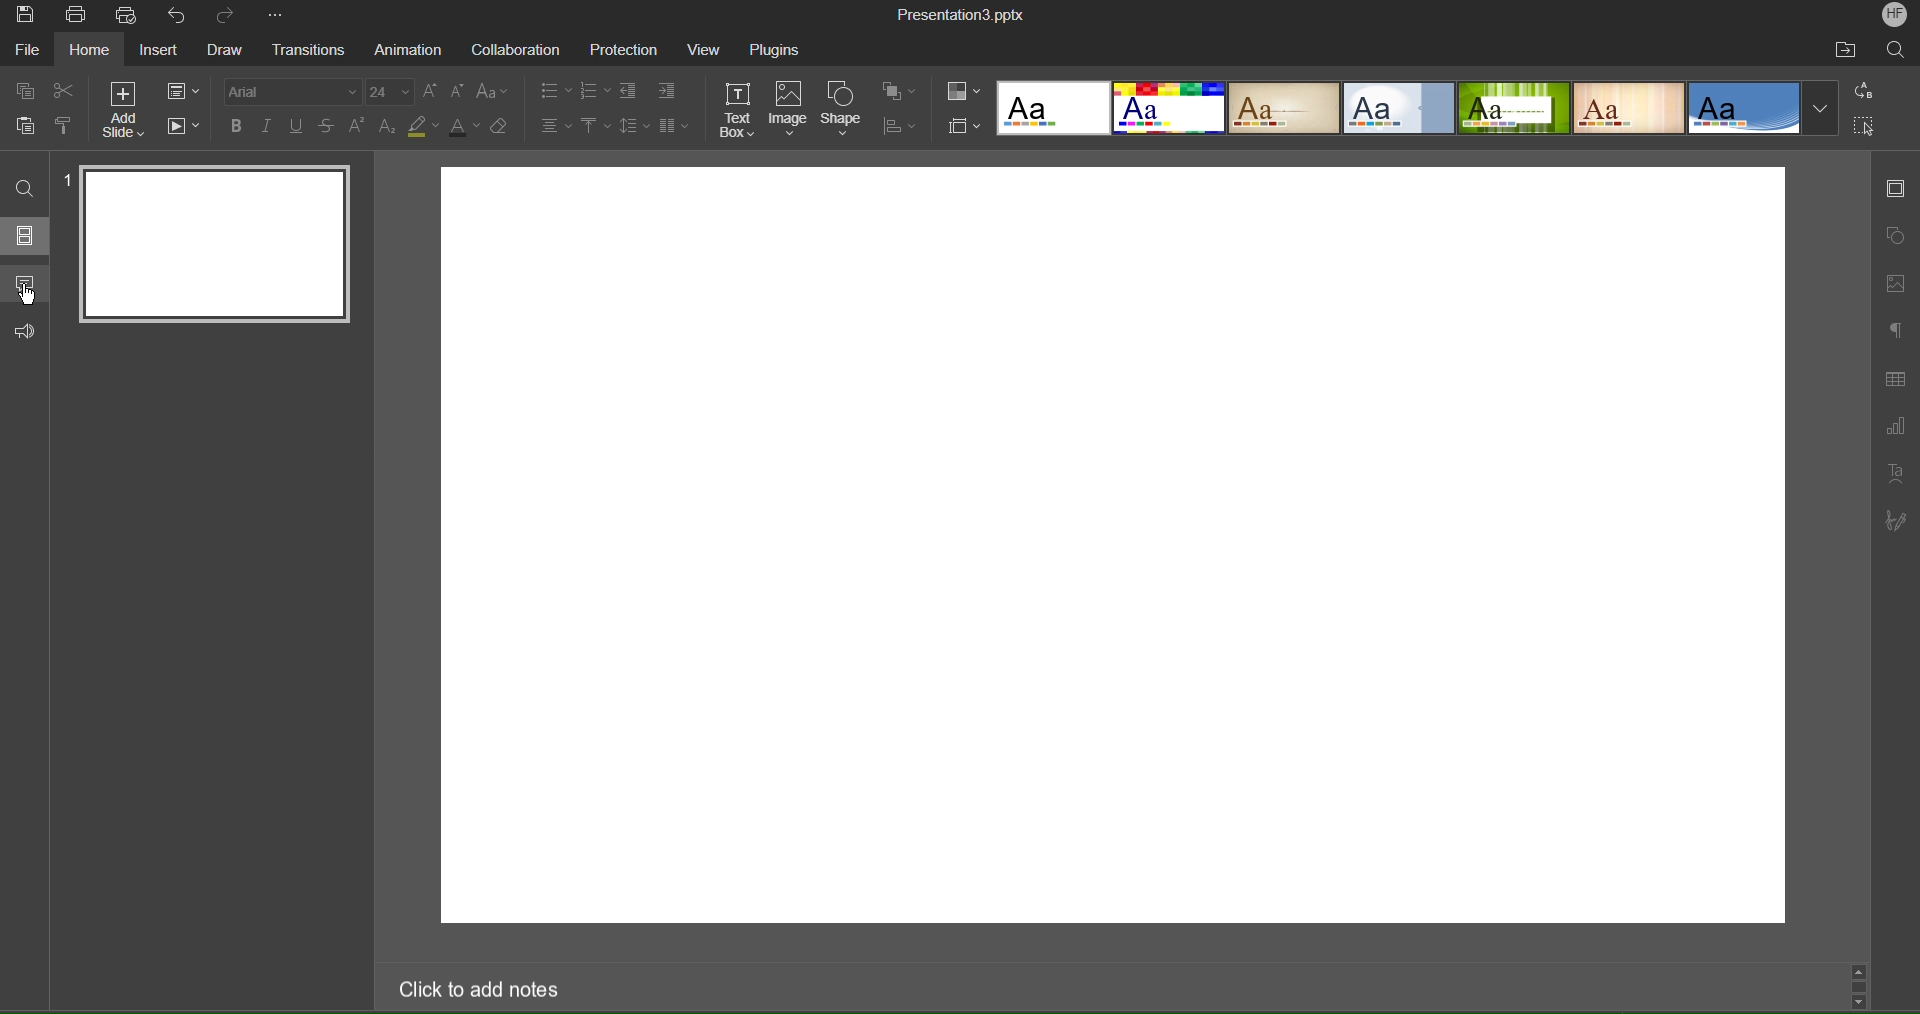 The width and height of the screenshot is (1920, 1014). What do you see at coordinates (1897, 189) in the screenshot?
I see `Slide Settings` at bounding box center [1897, 189].